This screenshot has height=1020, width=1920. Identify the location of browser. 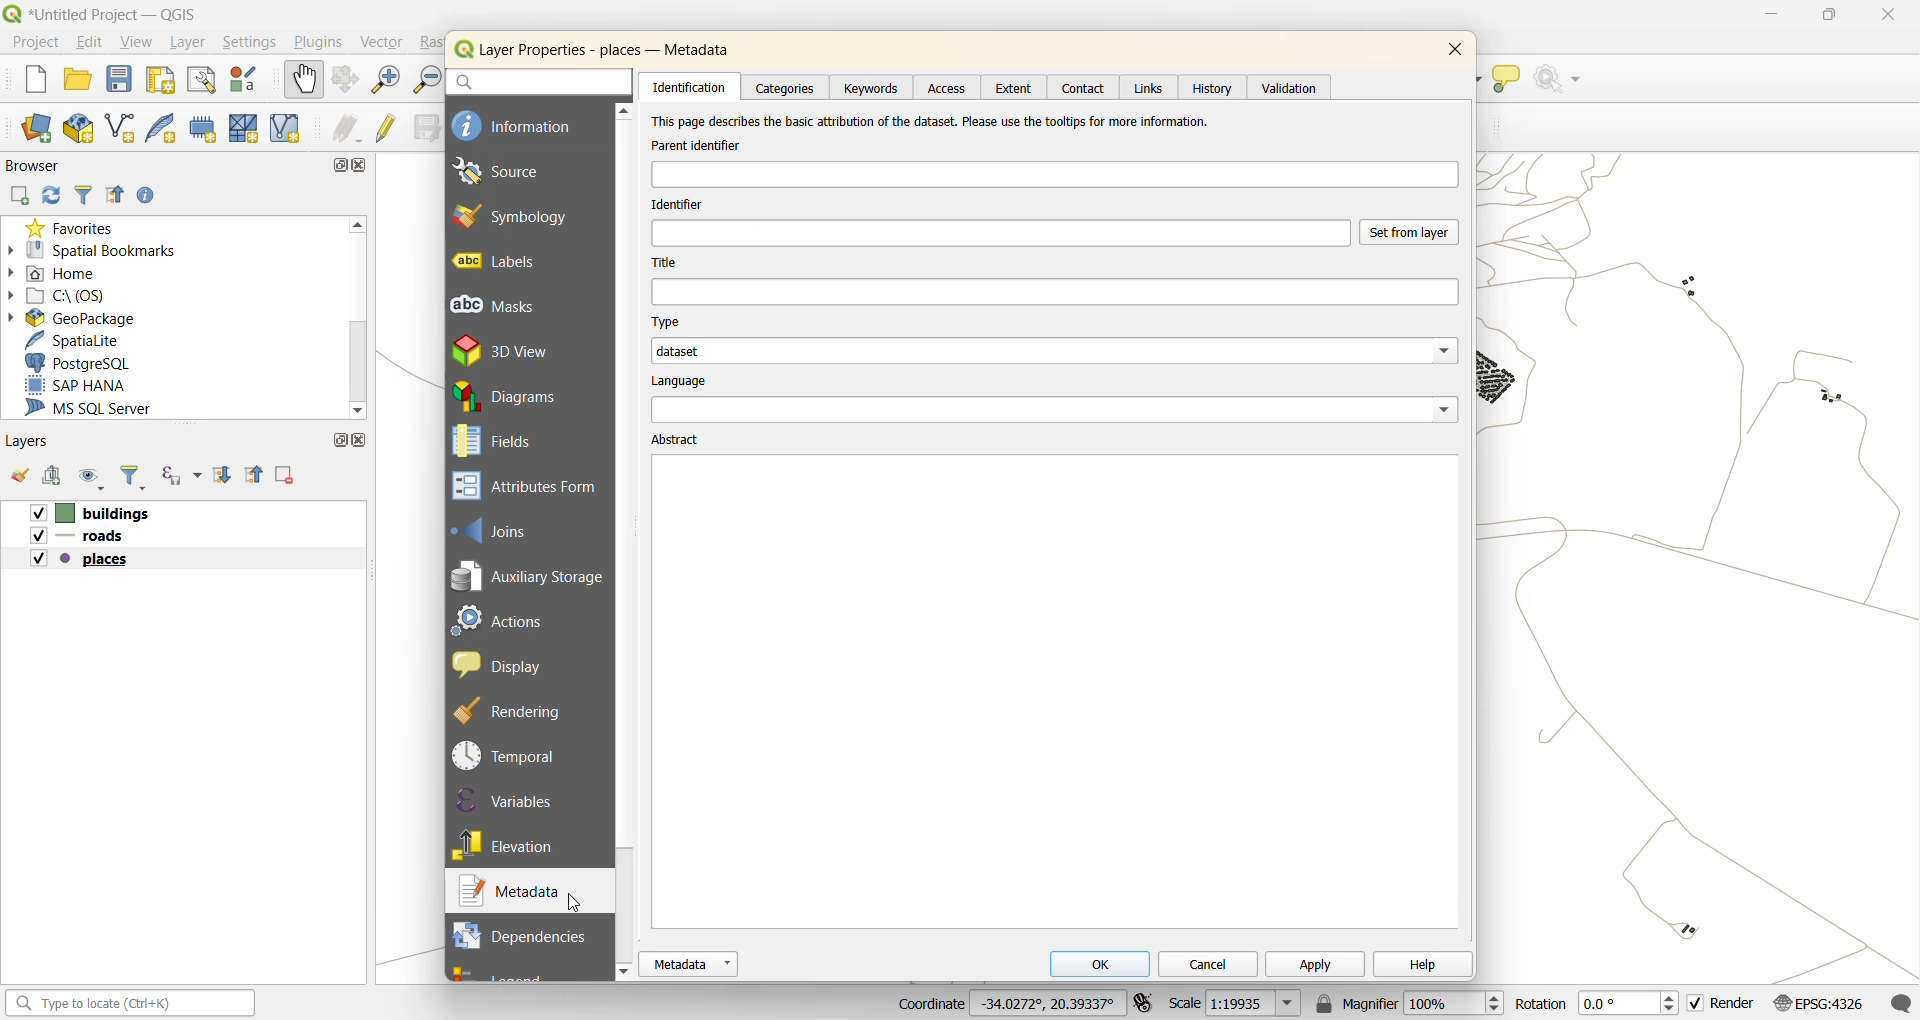
(37, 165).